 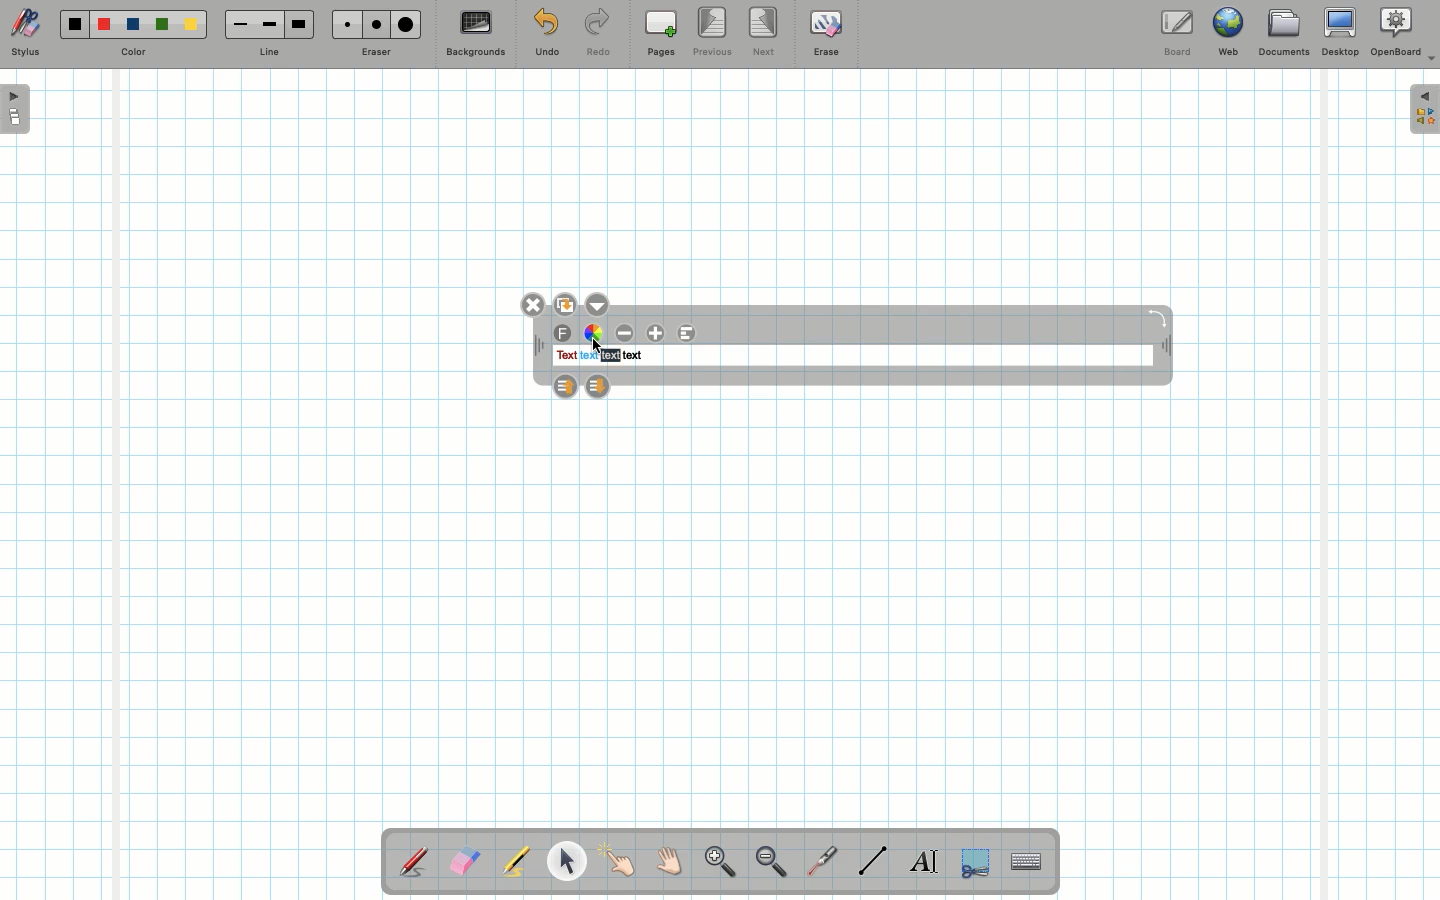 I want to click on text, so click(x=611, y=356).